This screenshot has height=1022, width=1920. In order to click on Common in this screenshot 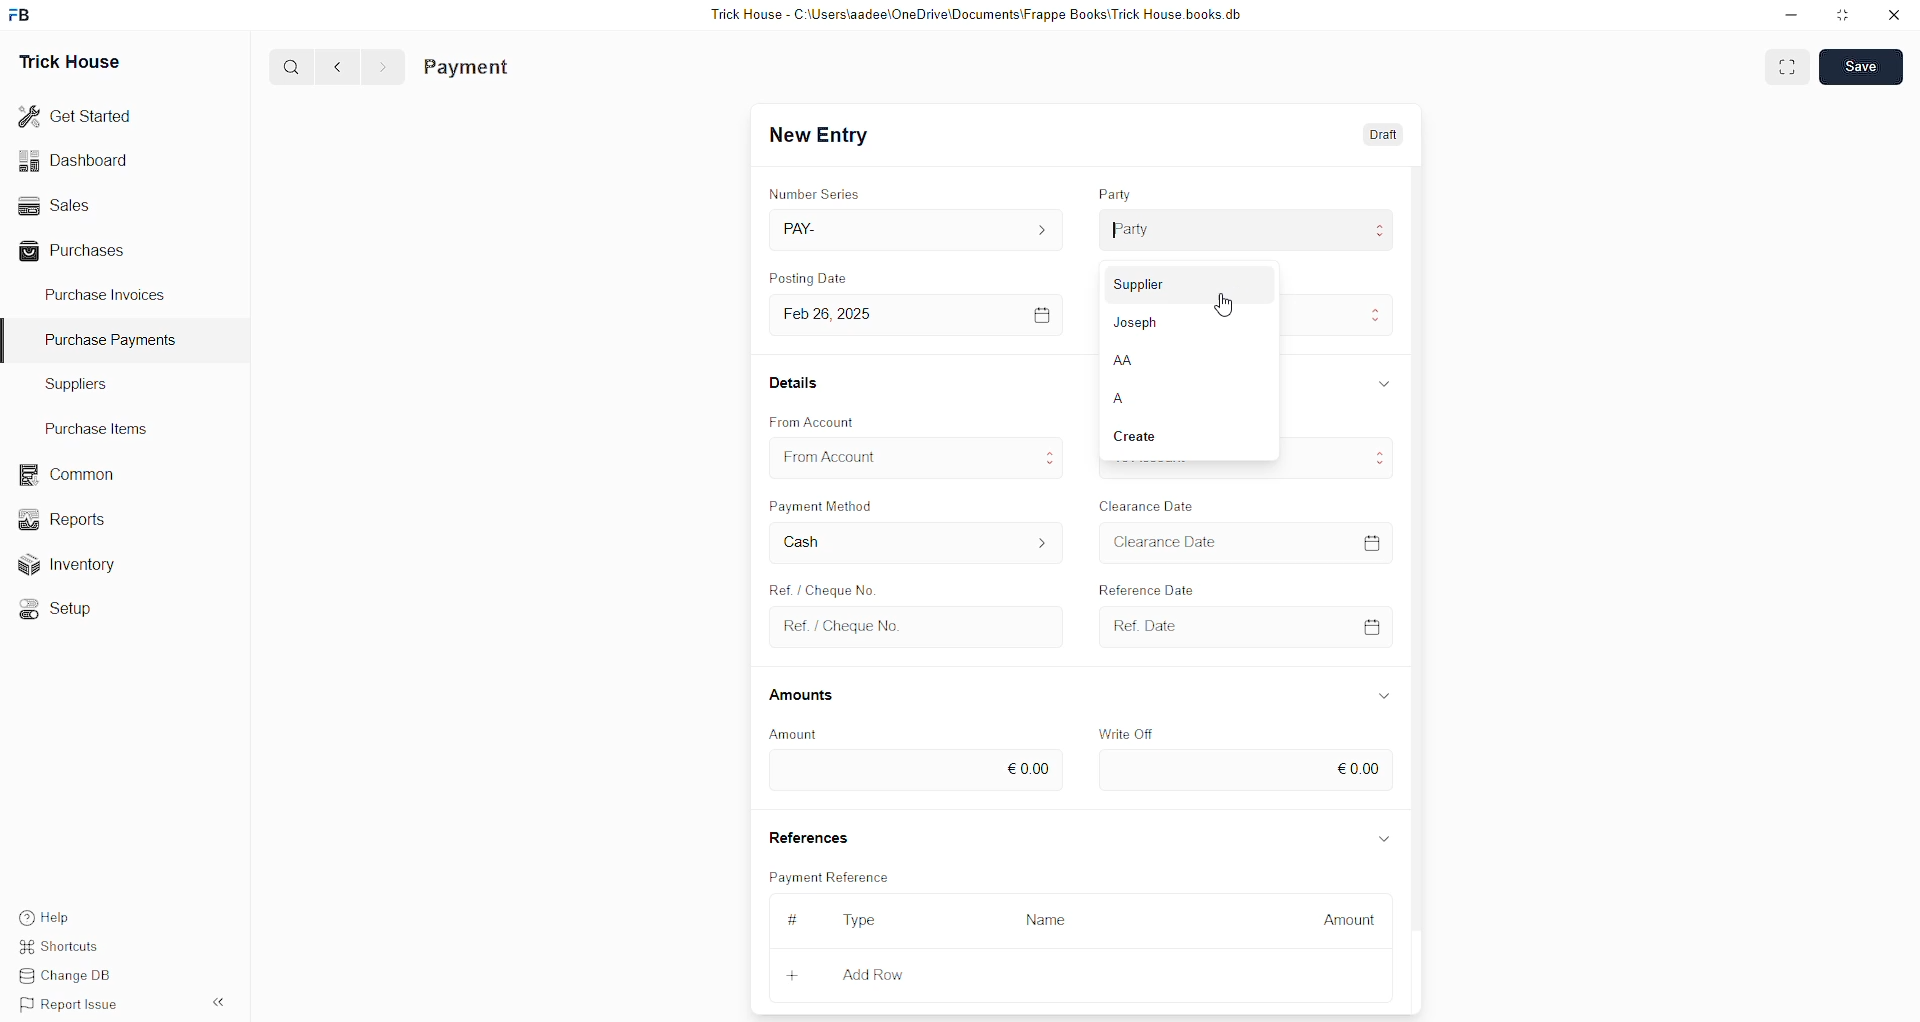, I will do `click(63, 473)`.